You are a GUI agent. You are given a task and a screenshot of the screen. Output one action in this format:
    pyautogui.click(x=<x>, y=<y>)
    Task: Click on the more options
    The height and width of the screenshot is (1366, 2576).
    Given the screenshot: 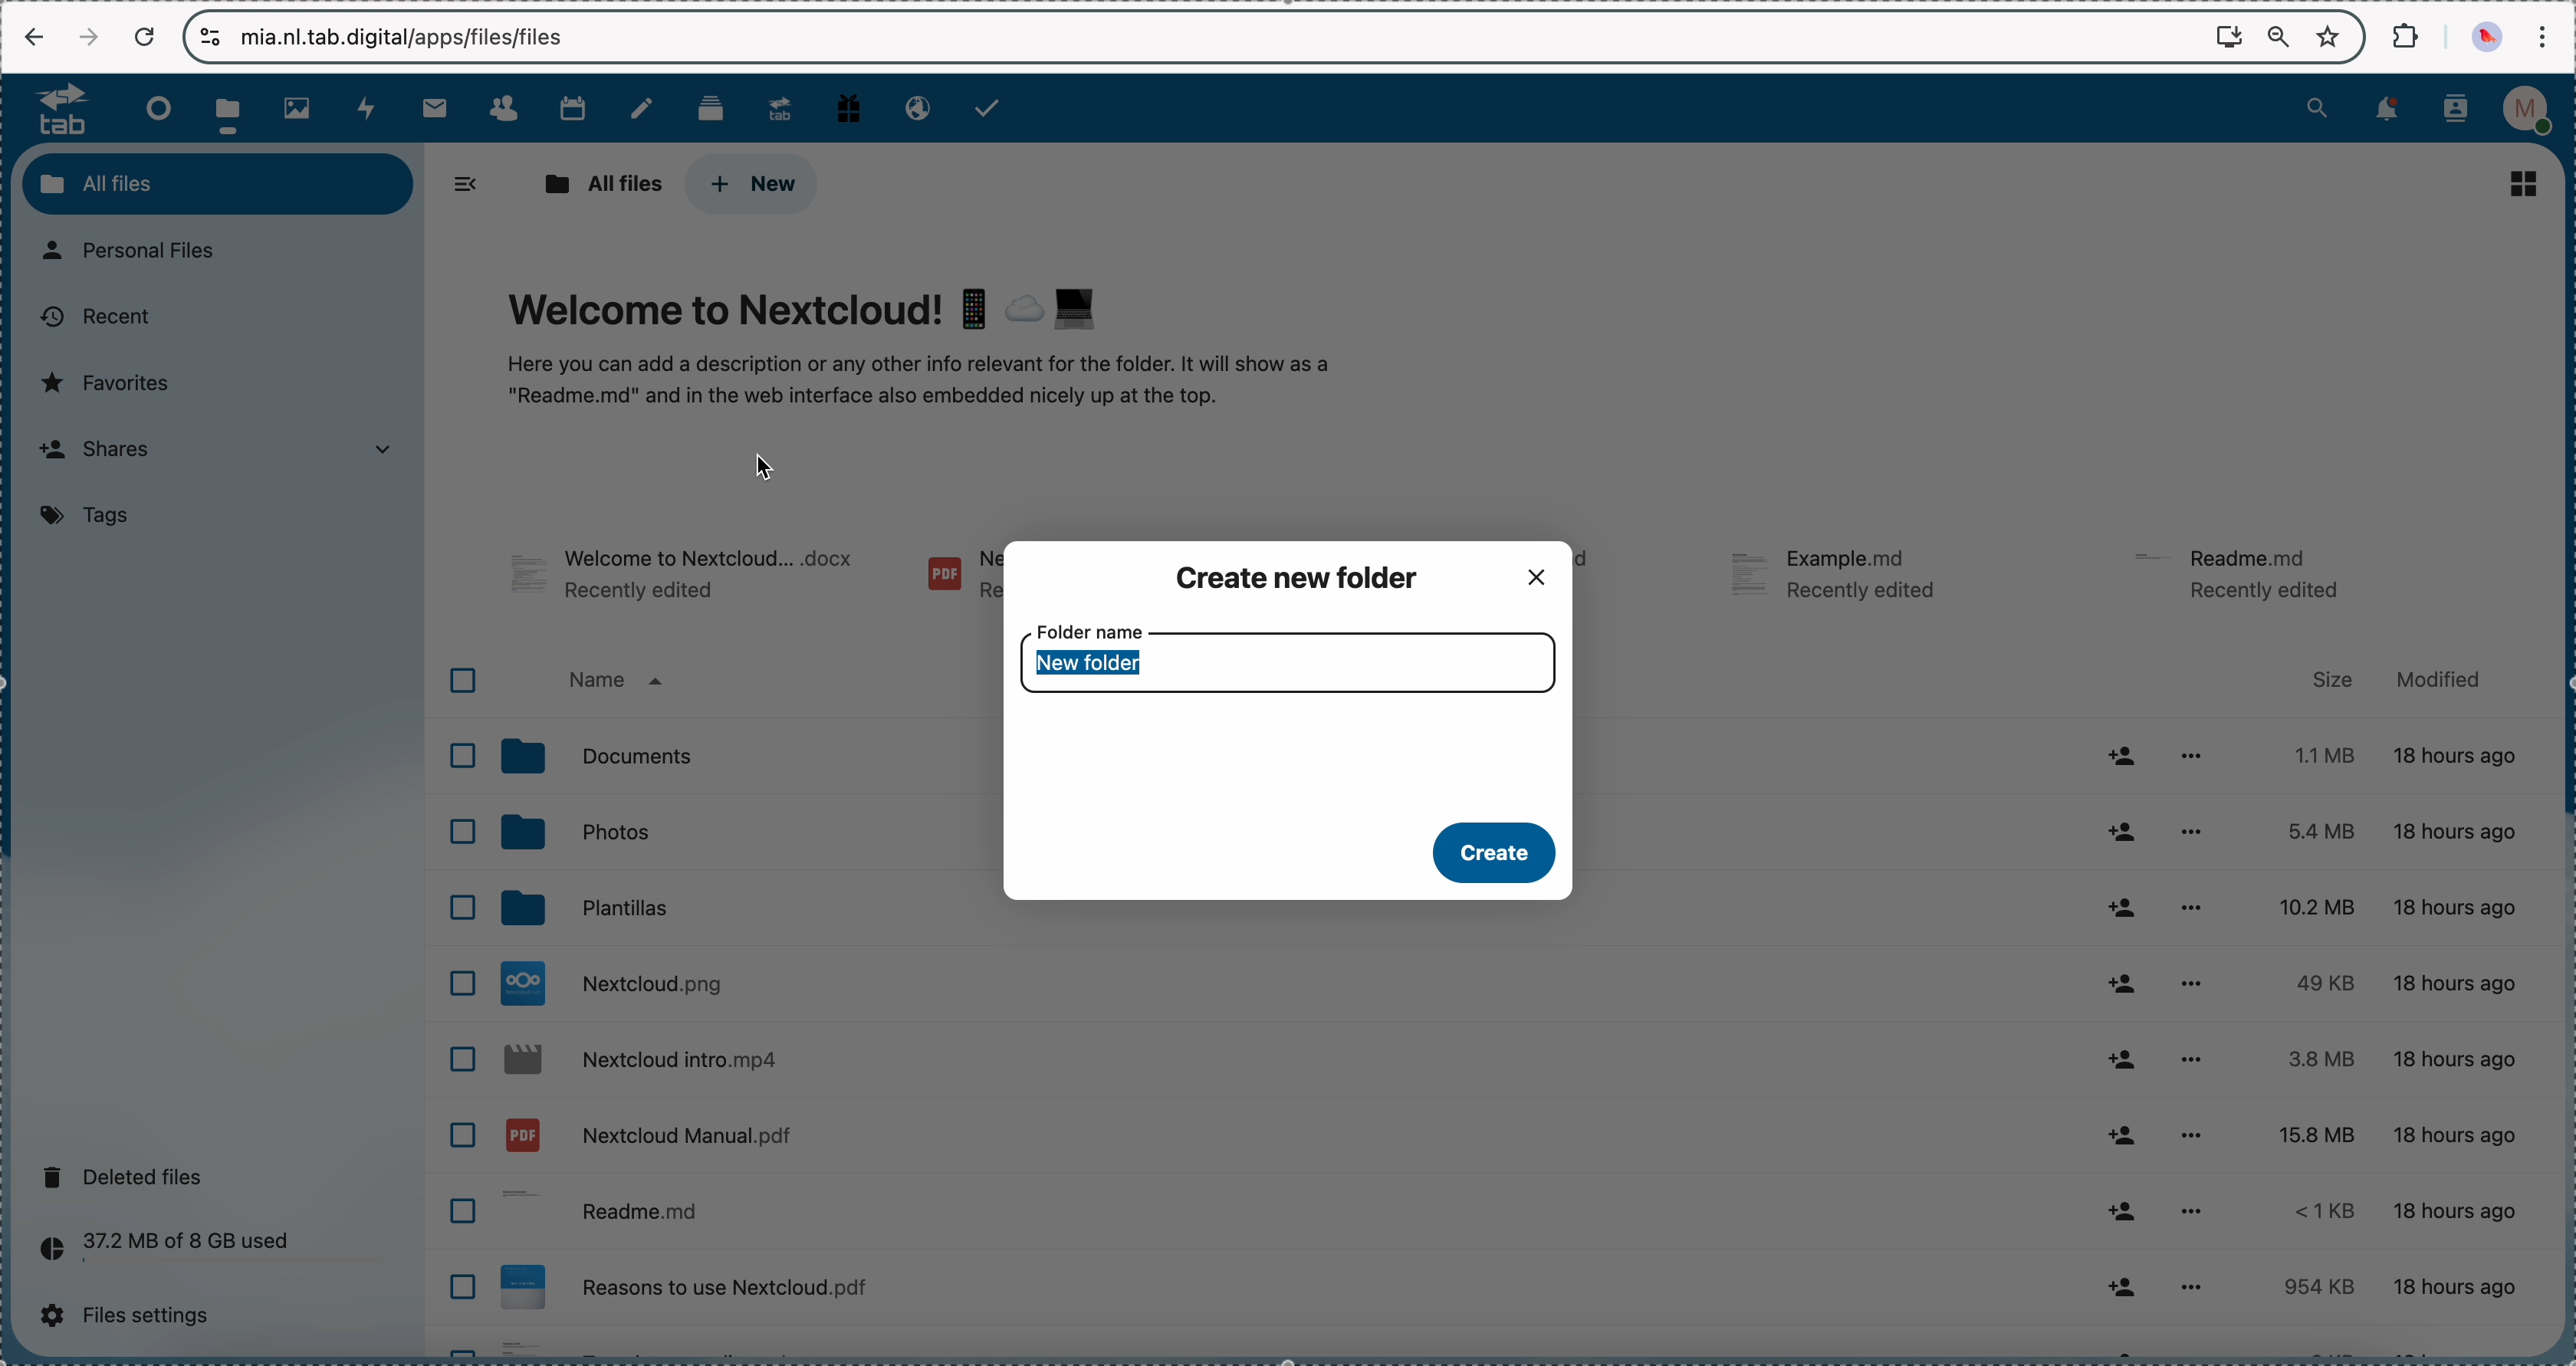 What is the action you would take?
    pyautogui.click(x=2192, y=833)
    